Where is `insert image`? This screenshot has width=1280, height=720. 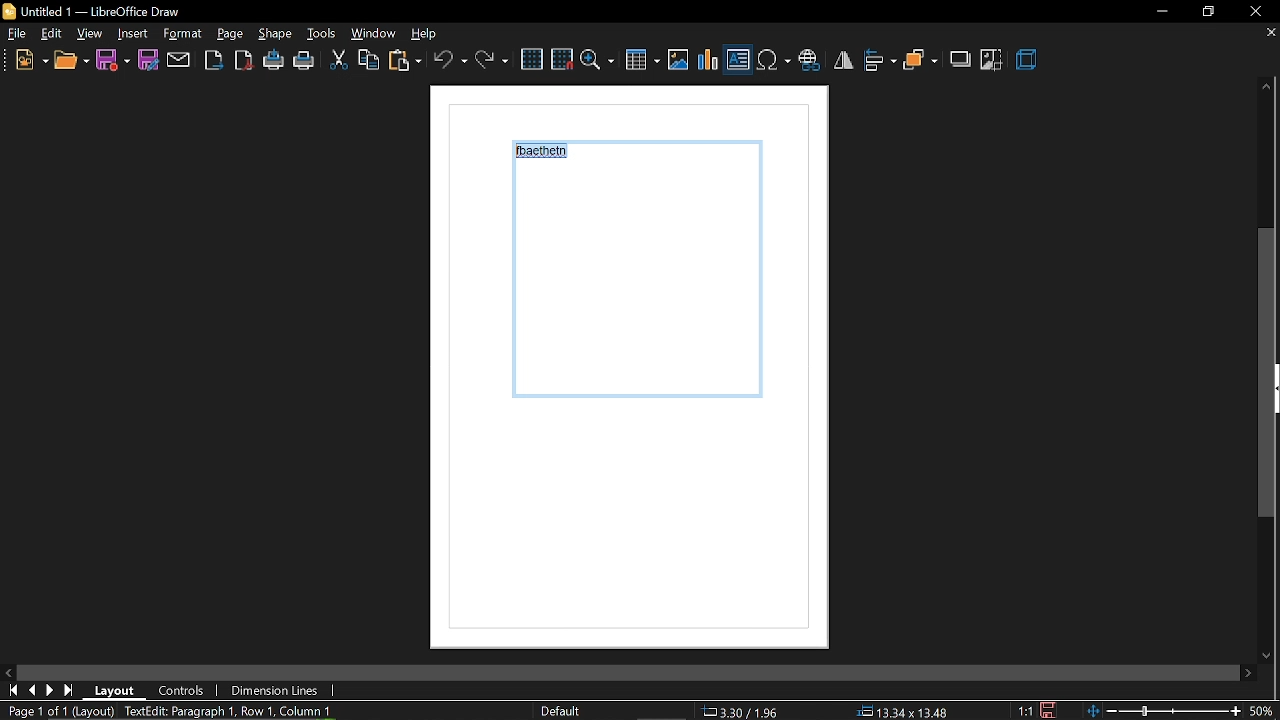
insert image is located at coordinates (679, 59).